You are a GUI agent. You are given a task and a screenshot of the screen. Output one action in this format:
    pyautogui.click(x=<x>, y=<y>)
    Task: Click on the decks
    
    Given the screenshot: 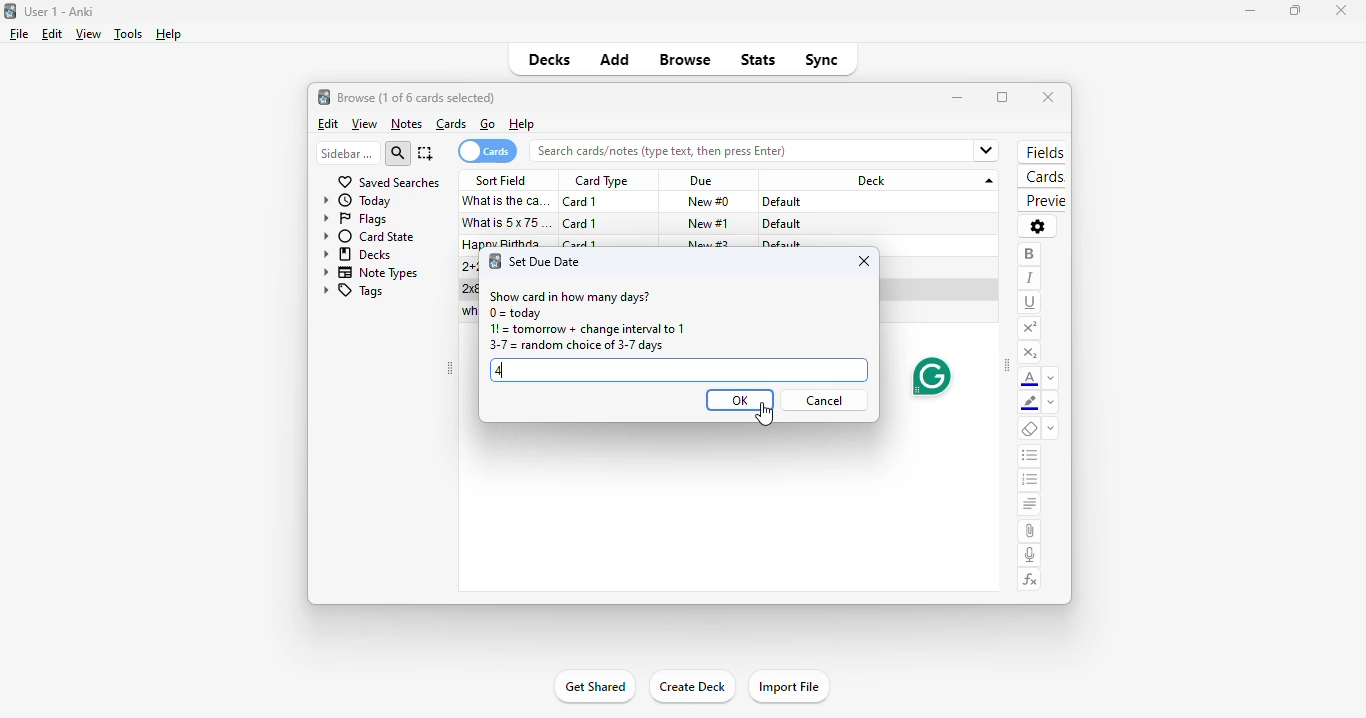 What is the action you would take?
    pyautogui.click(x=550, y=59)
    